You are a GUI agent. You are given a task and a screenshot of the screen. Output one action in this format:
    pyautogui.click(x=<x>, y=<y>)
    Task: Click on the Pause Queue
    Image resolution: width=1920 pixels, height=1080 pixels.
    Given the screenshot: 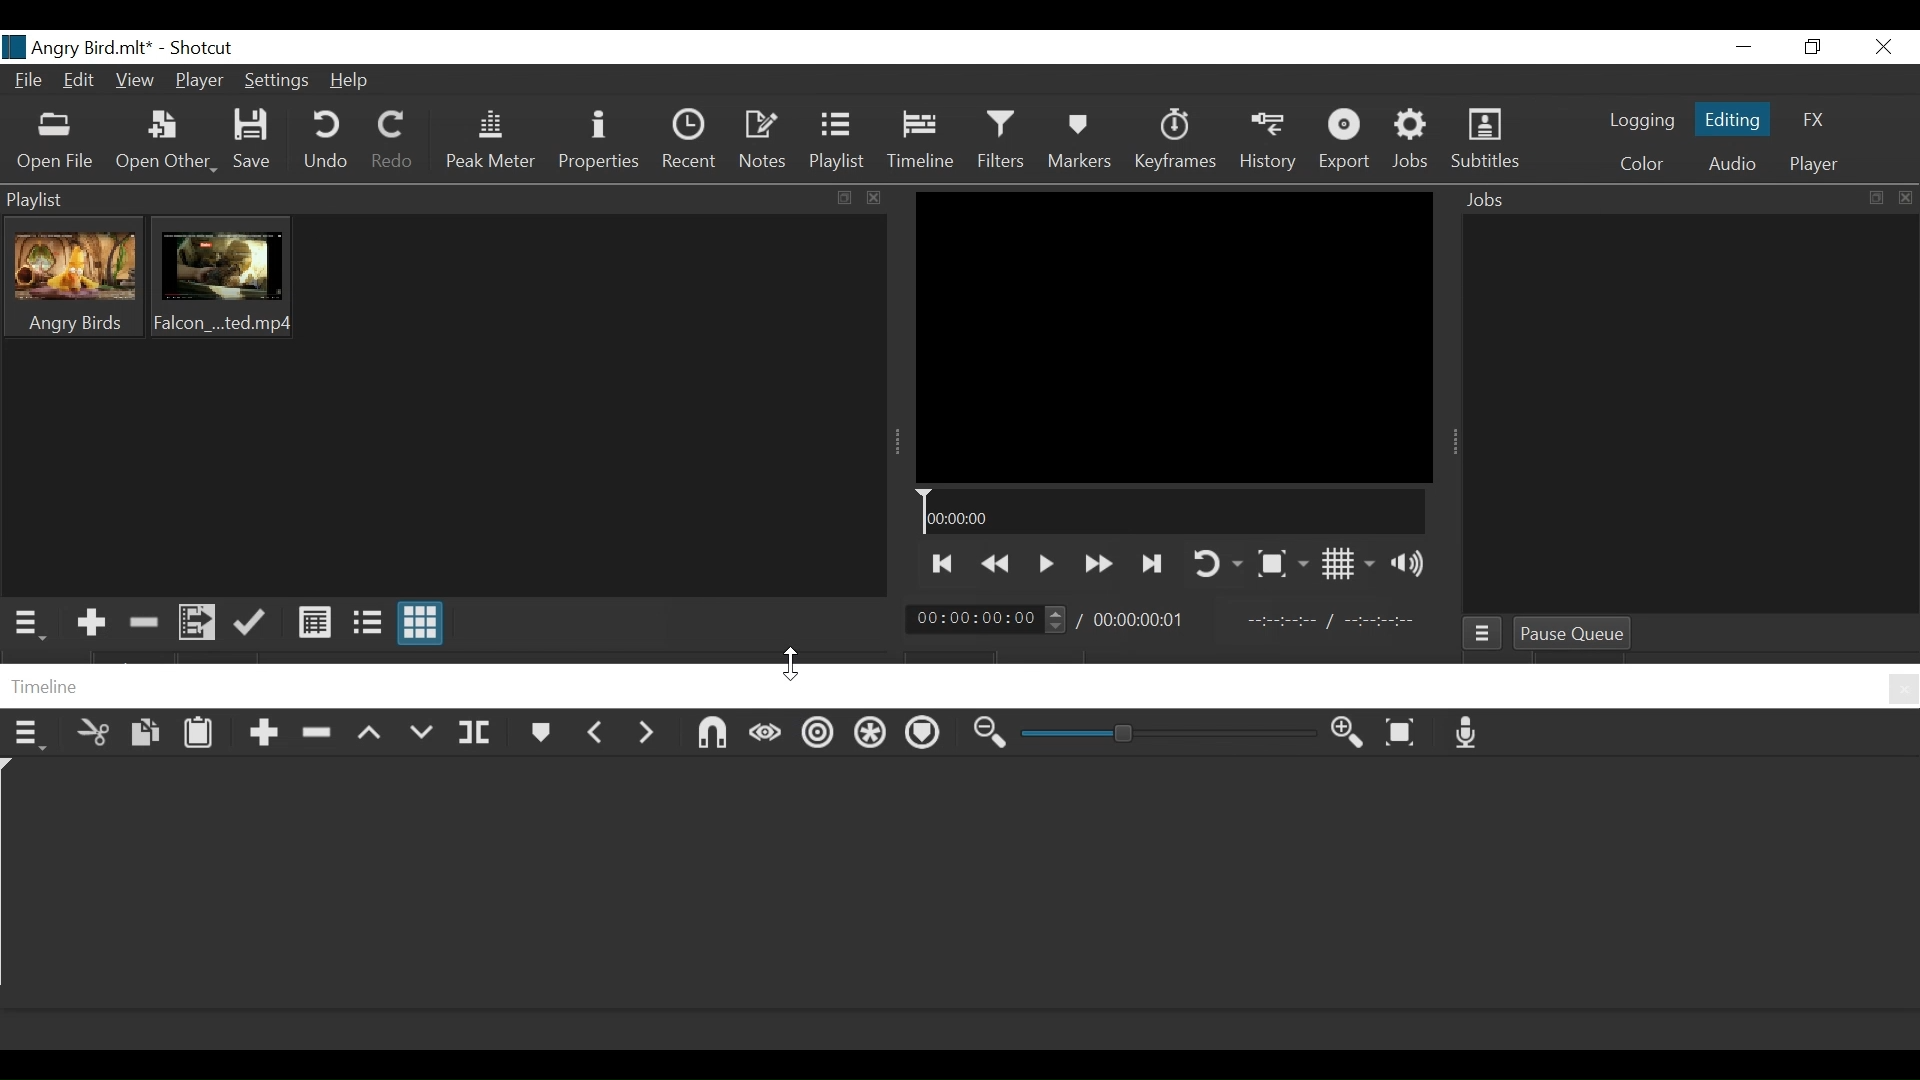 What is the action you would take?
    pyautogui.click(x=1573, y=633)
    